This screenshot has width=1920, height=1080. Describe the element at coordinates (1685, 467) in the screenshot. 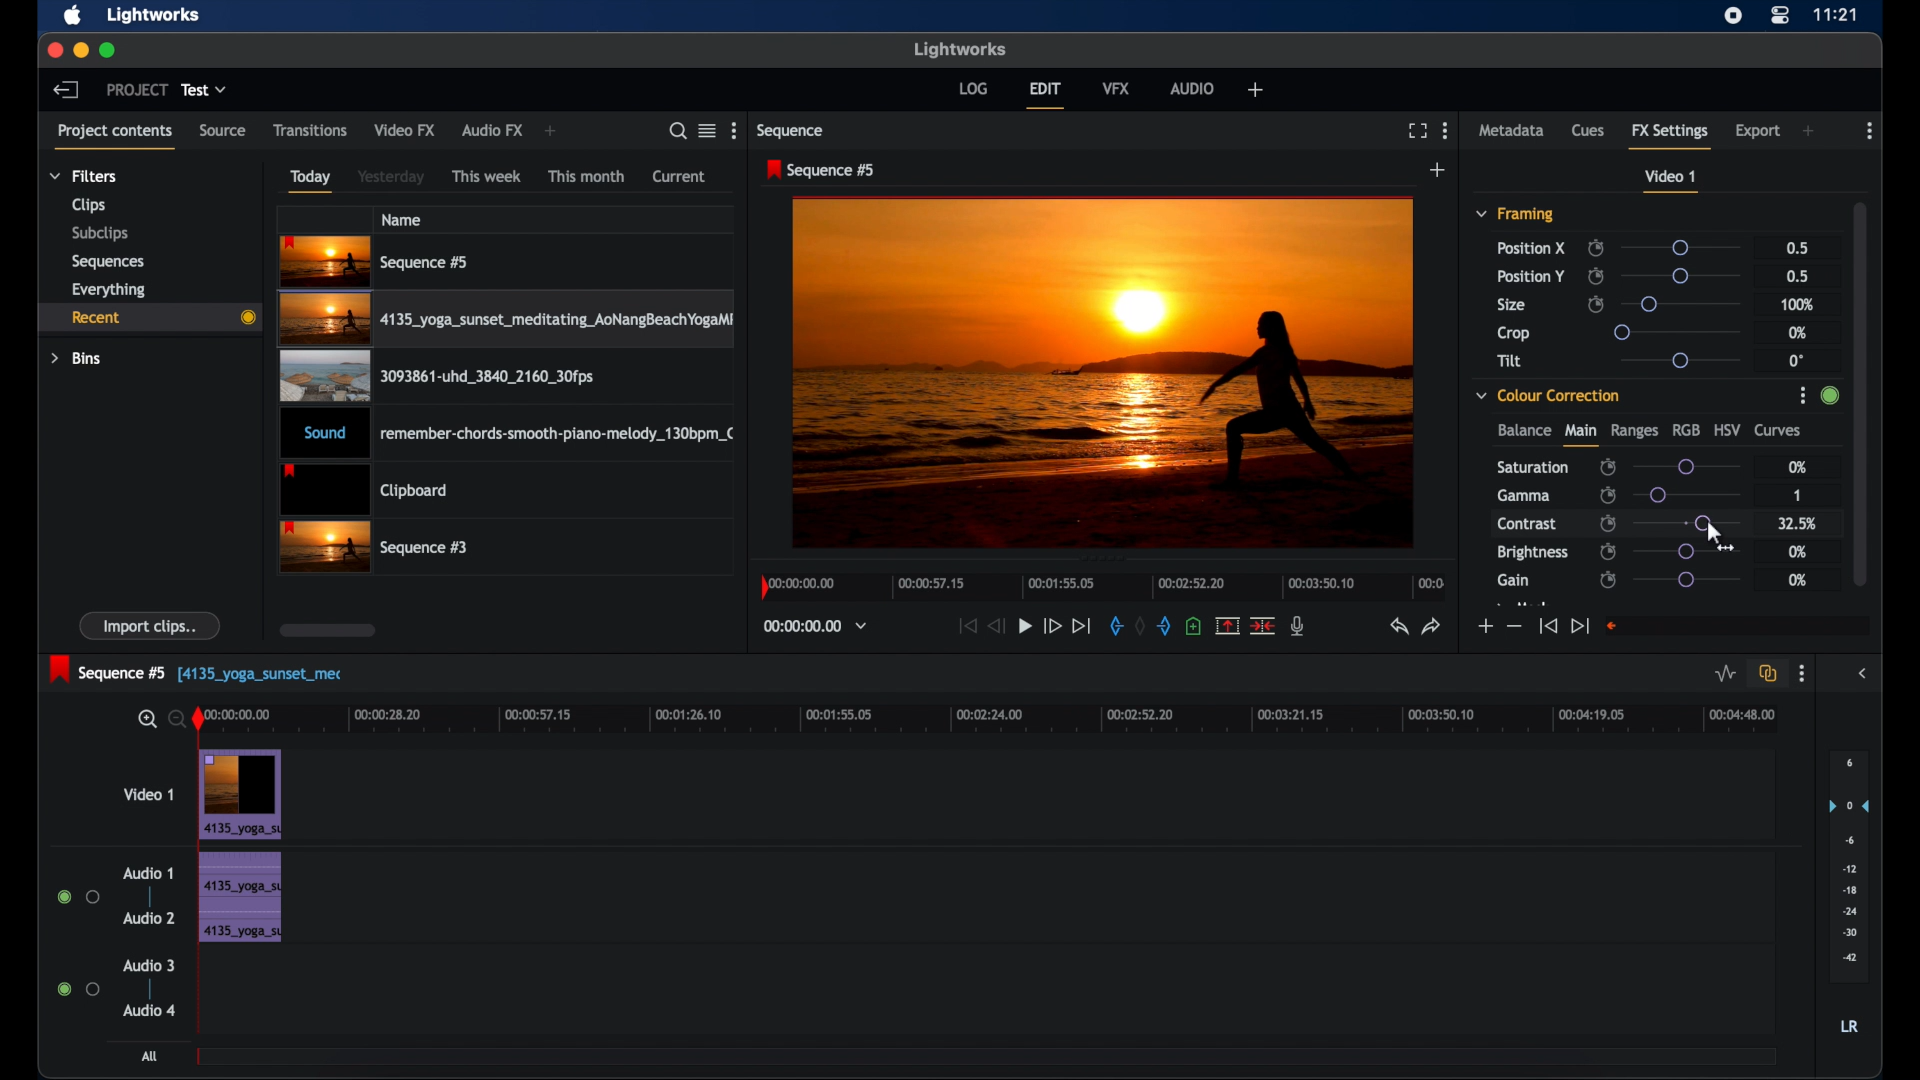

I see `slider` at that location.